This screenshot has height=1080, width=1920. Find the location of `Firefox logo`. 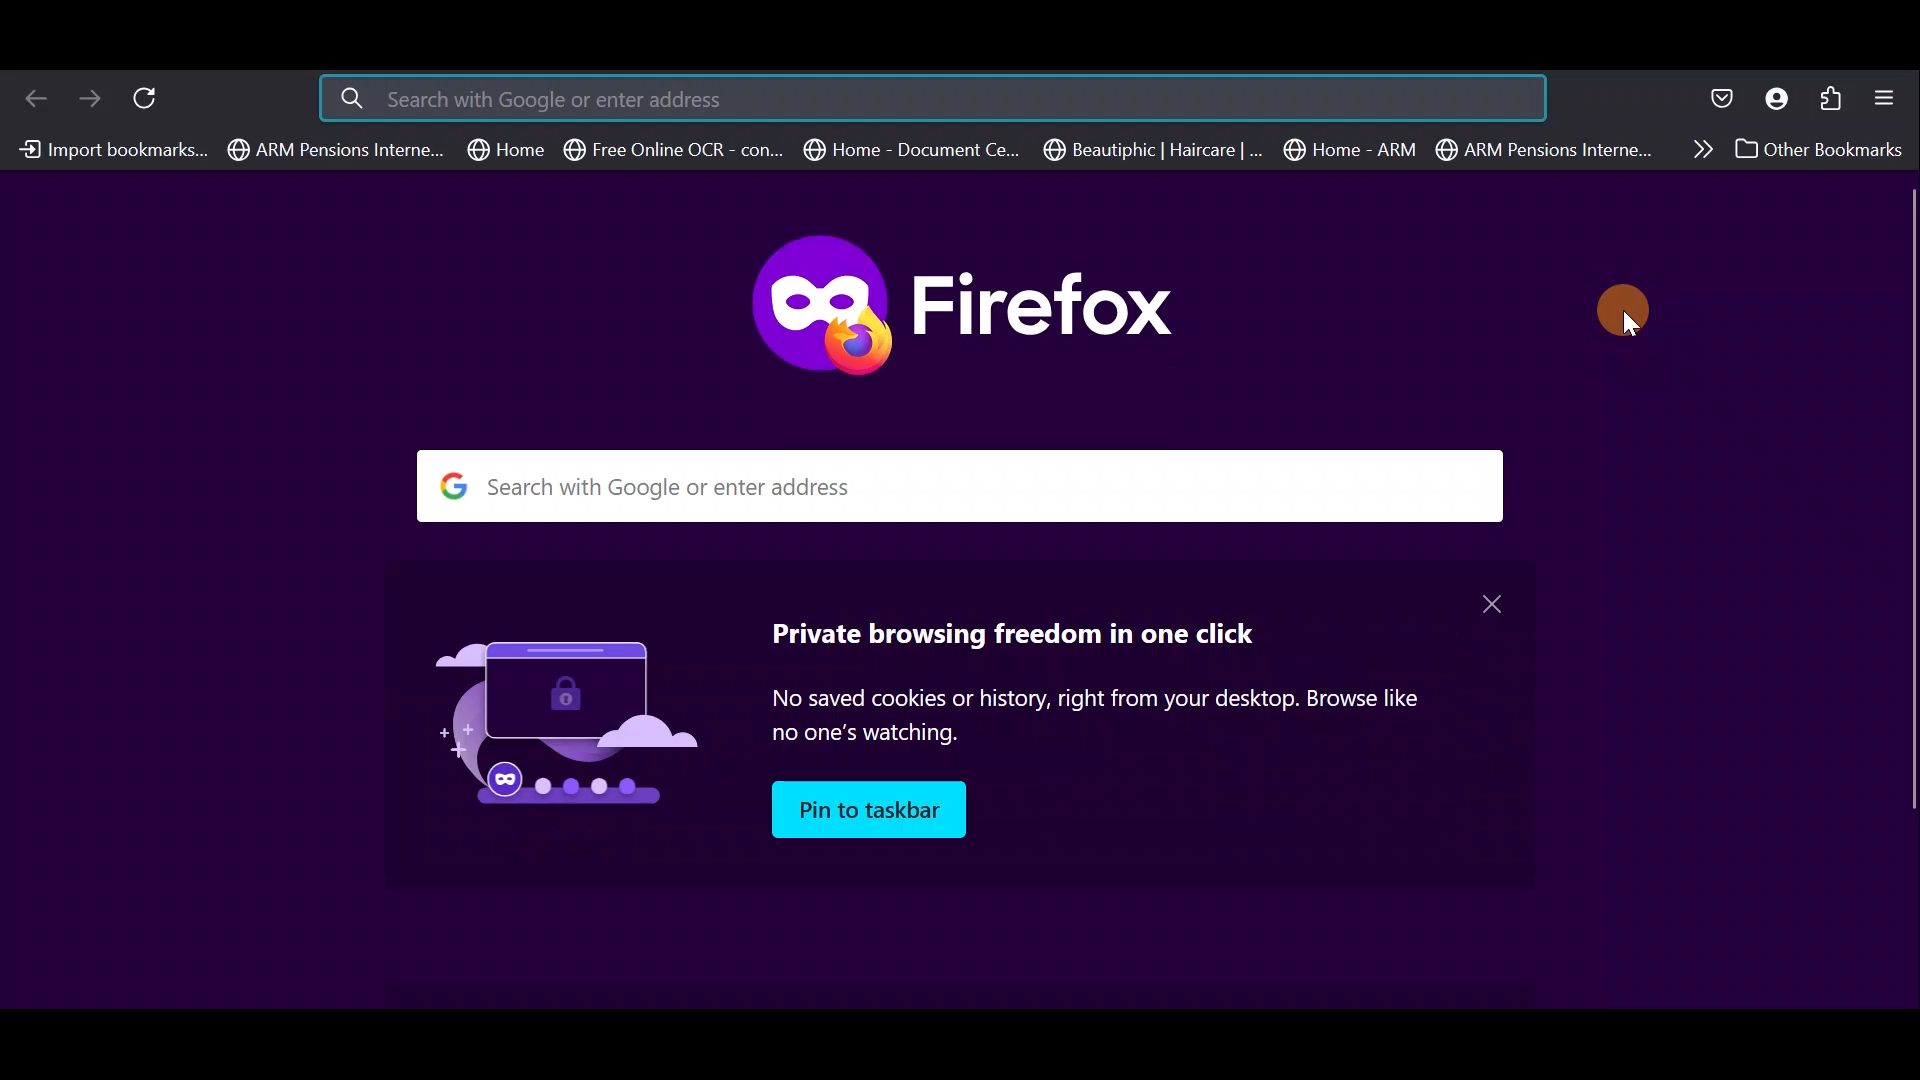

Firefox logo is located at coordinates (964, 311).